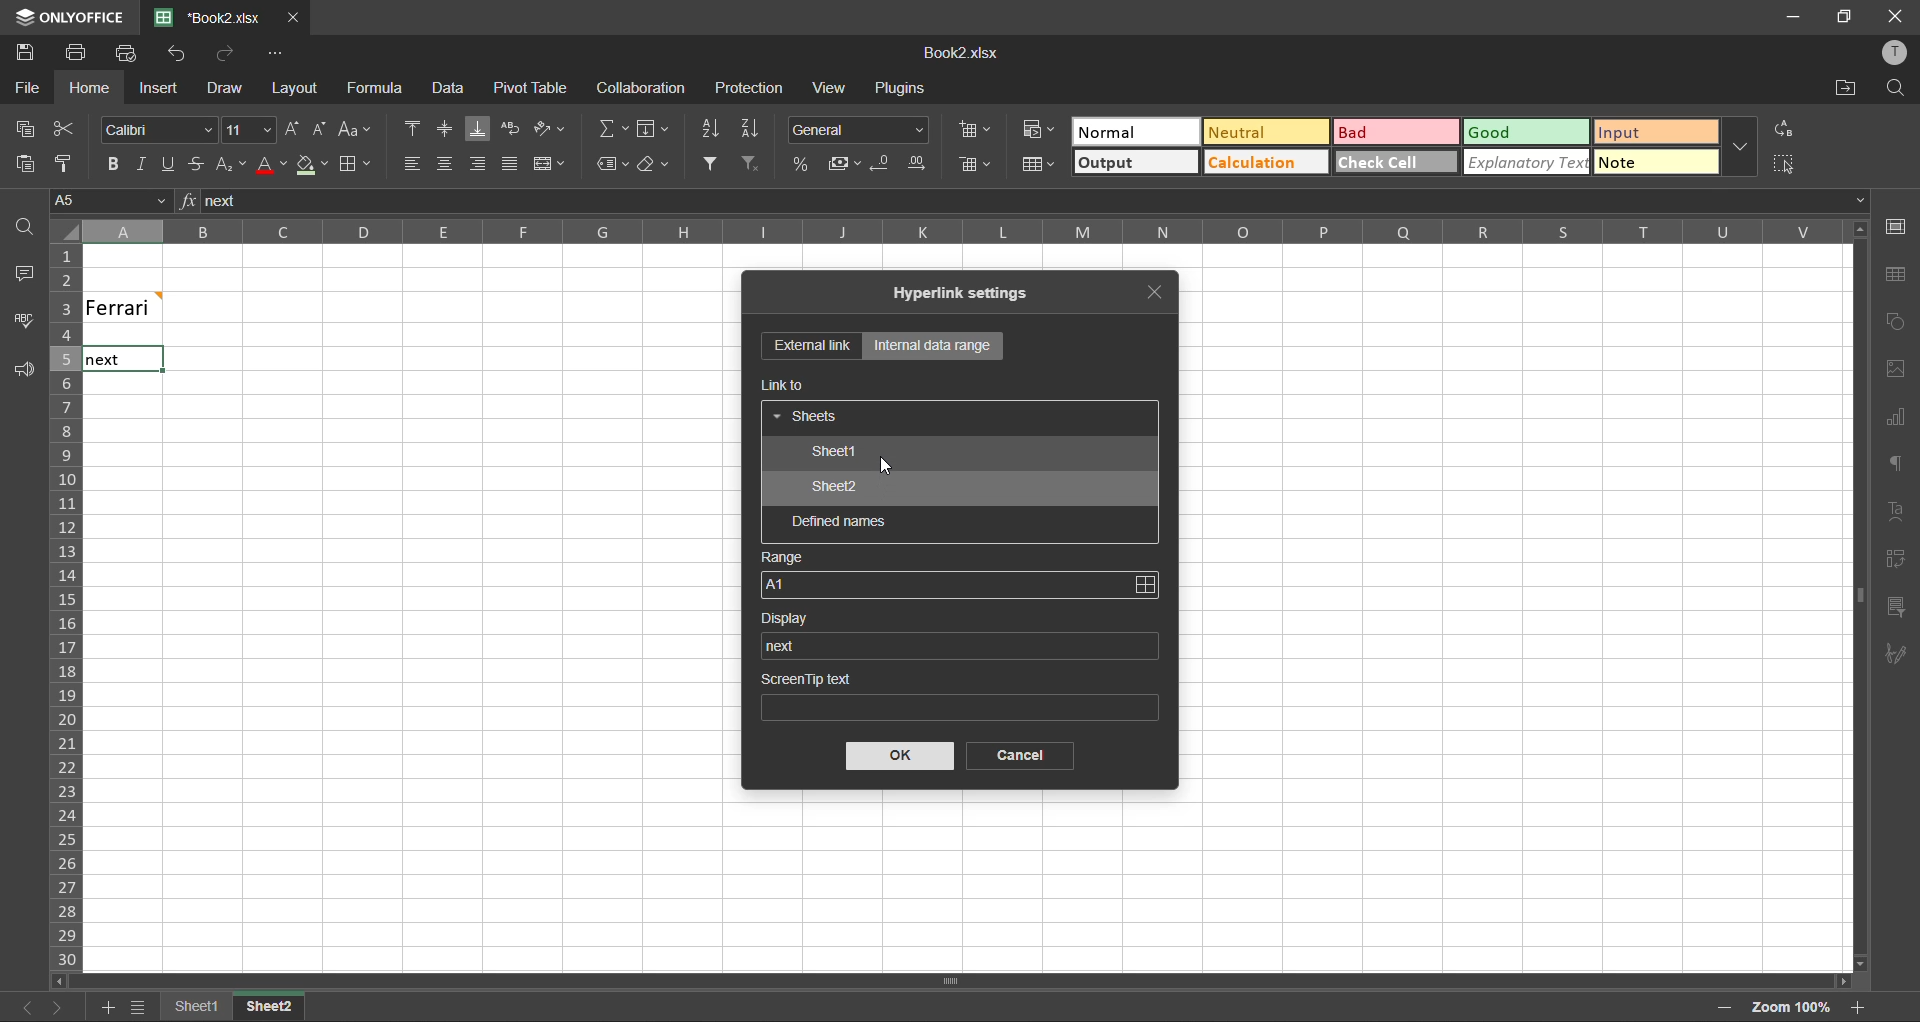 The image size is (1920, 1022). I want to click on bad, so click(1389, 132).